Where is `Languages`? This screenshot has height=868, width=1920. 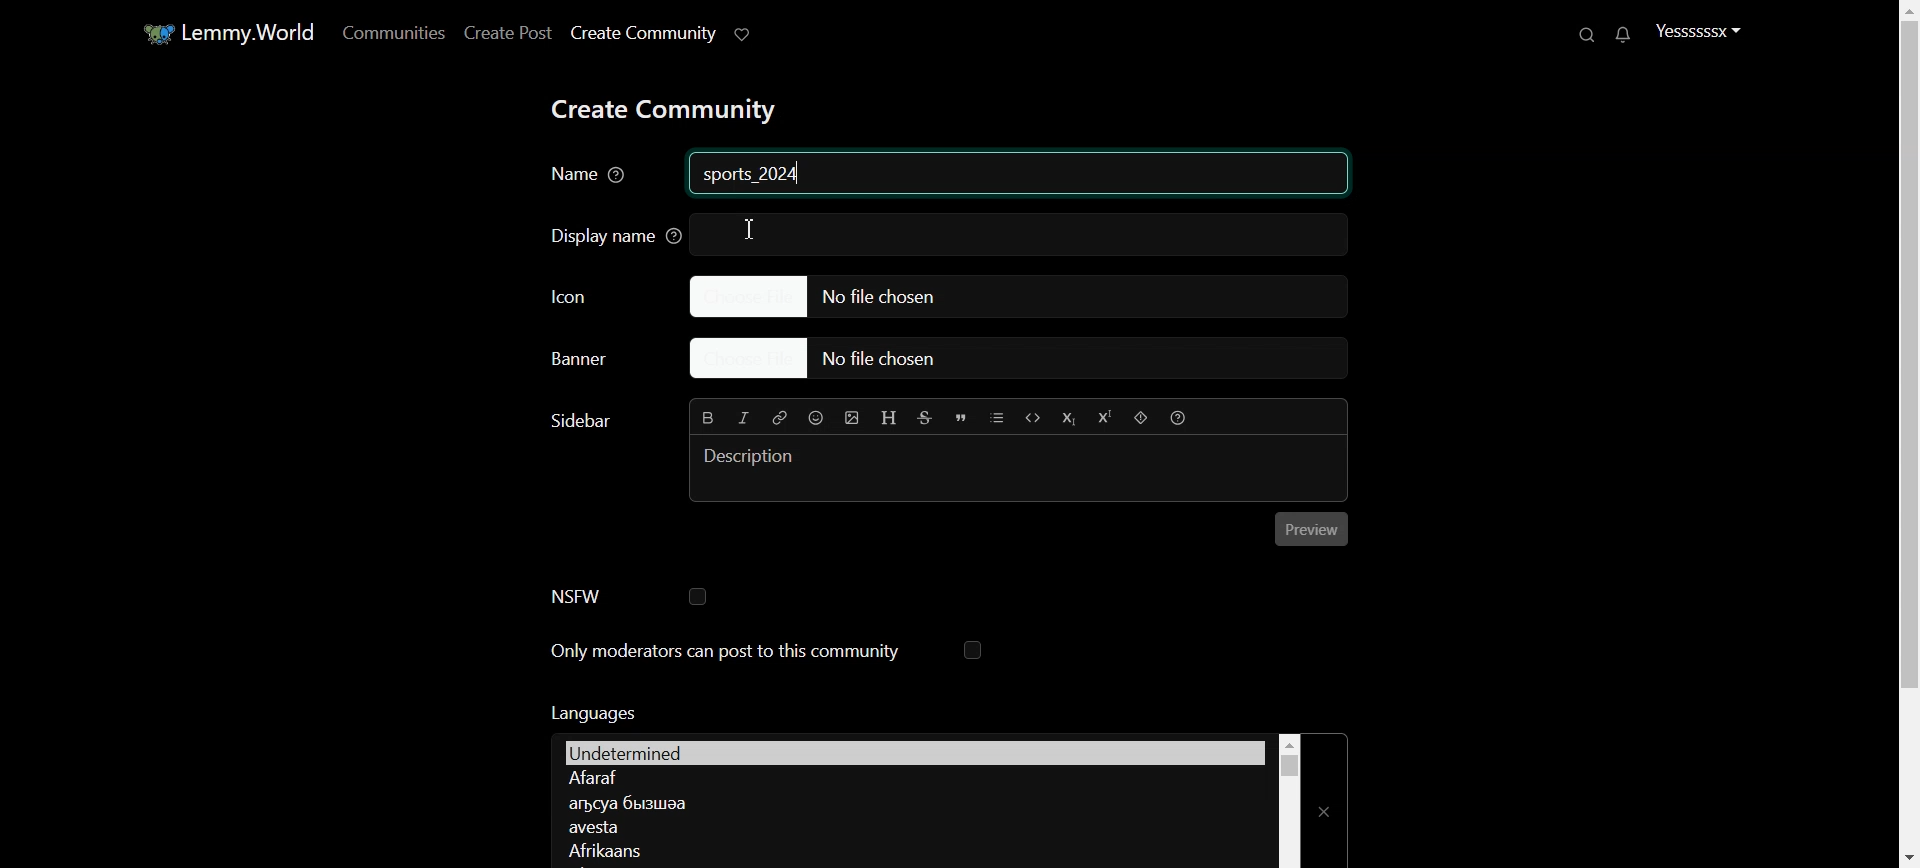
Languages is located at coordinates (914, 751).